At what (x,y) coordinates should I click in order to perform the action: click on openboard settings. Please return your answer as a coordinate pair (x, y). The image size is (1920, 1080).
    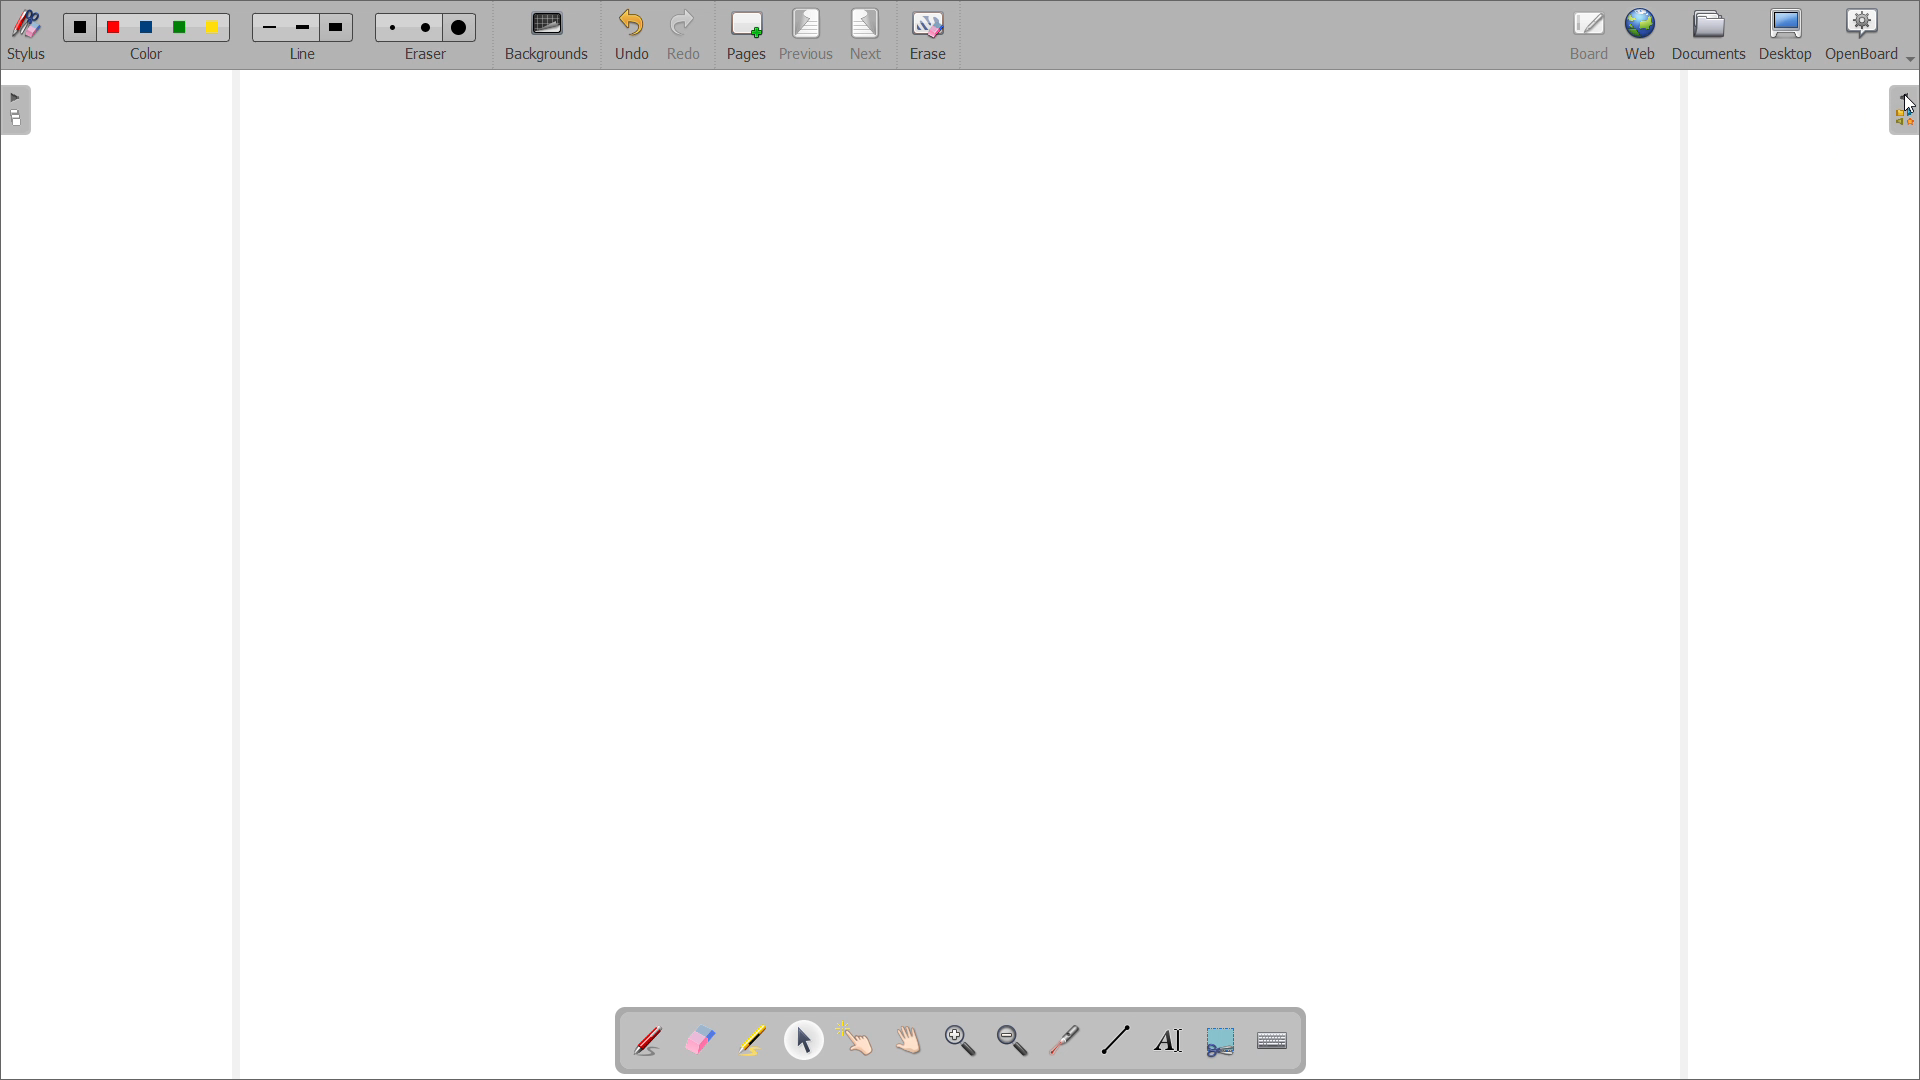
    Looking at the image, I should click on (1869, 35).